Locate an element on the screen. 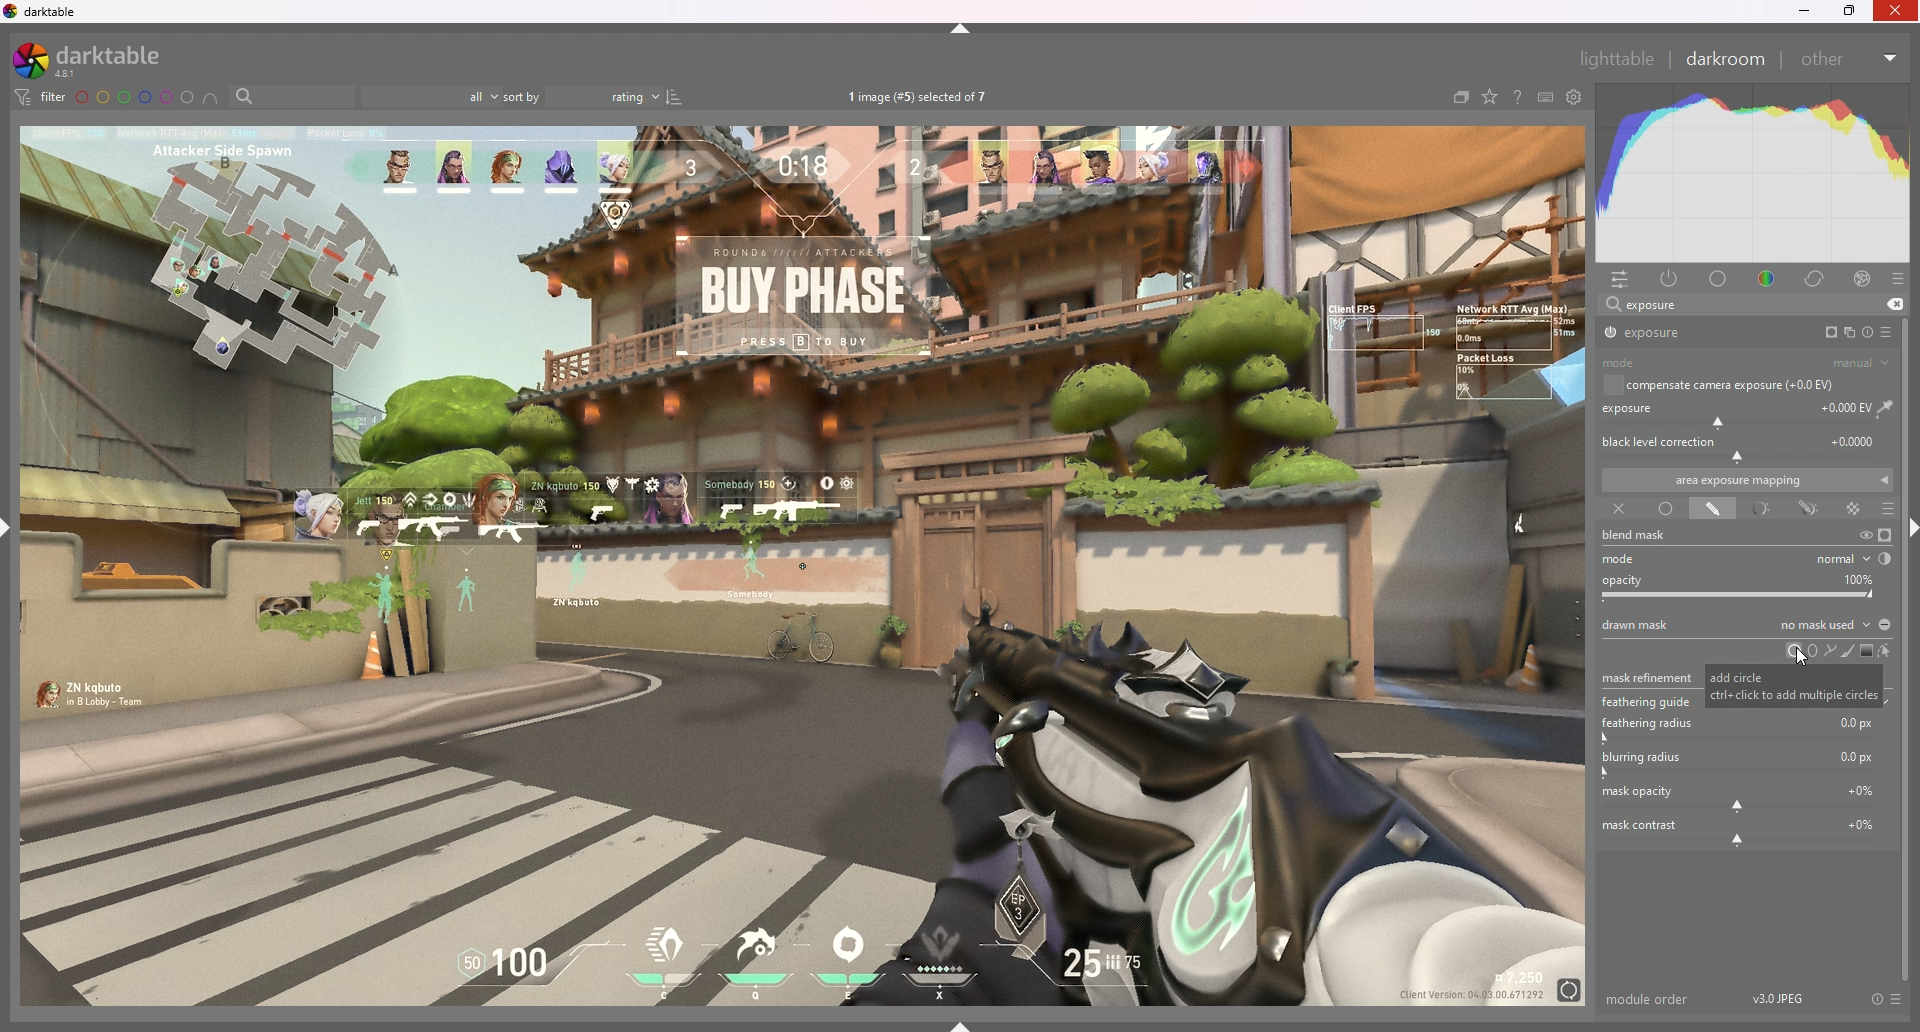 The image size is (1920, 1032). include color labels is located at coordinates (213, 98).